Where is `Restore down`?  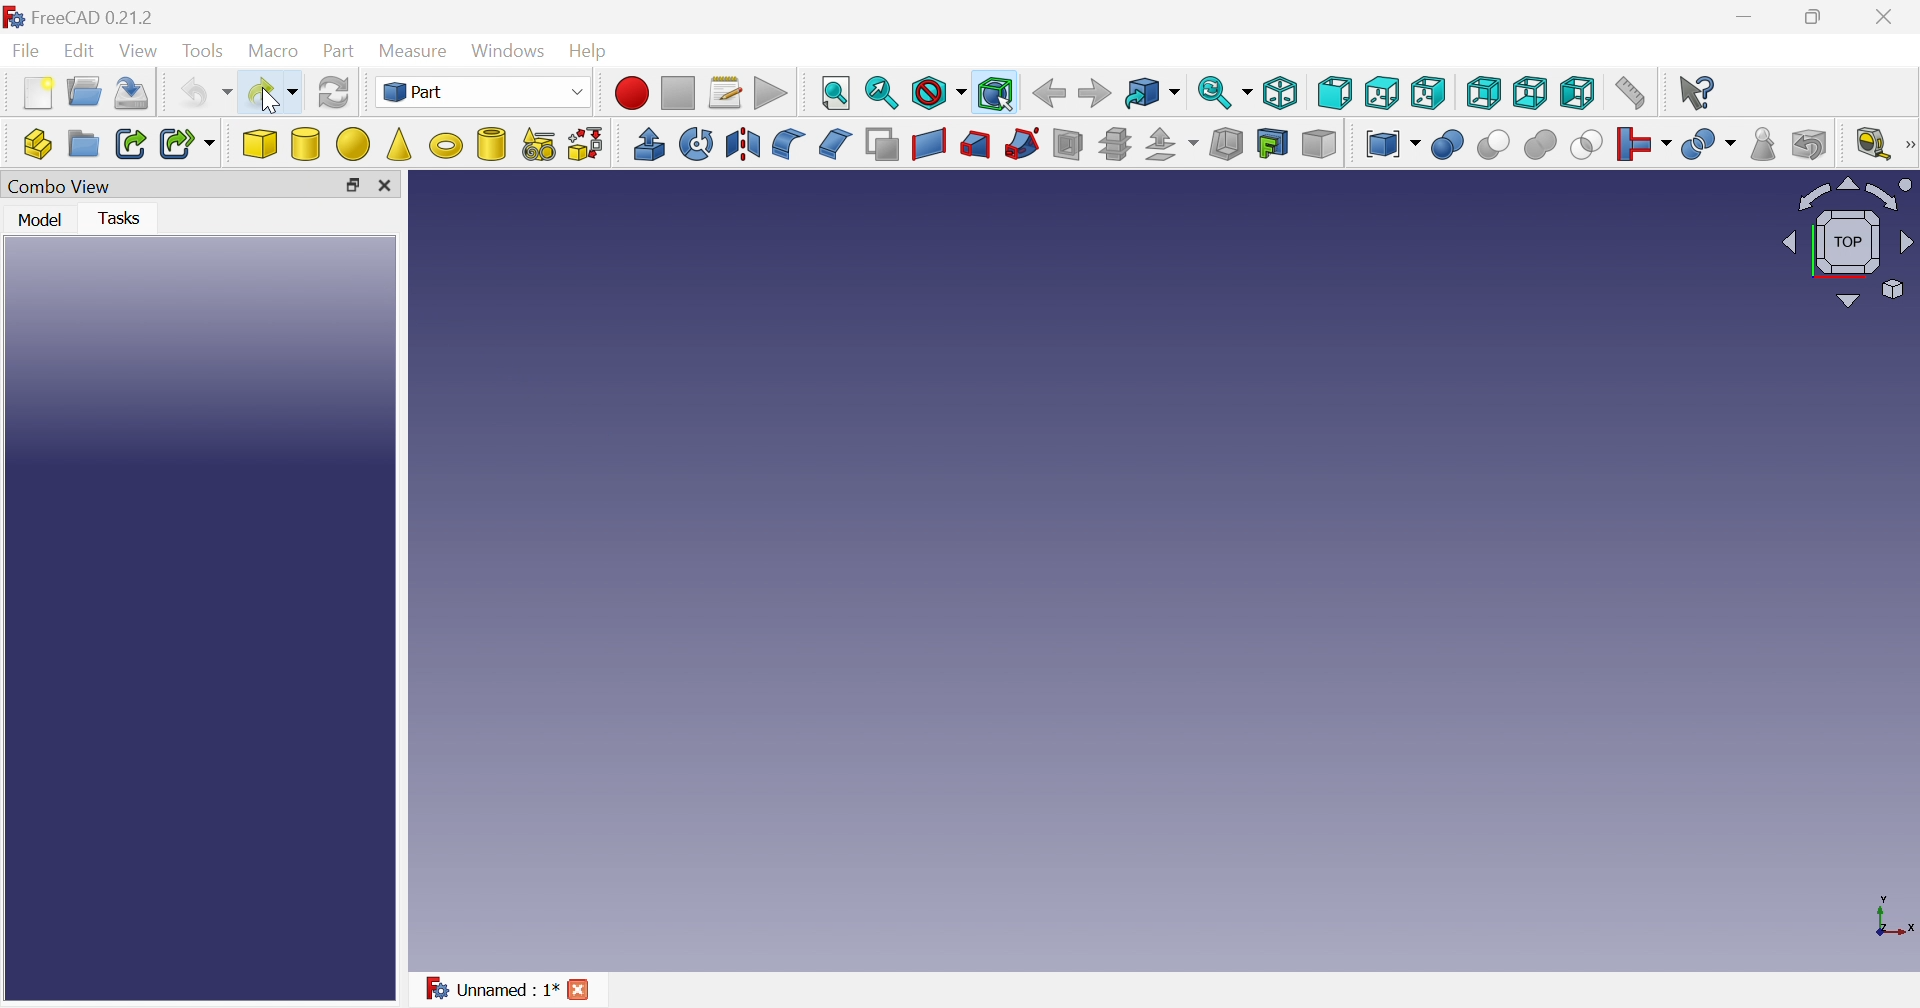 Restore down is located at coordinates (352, 184).